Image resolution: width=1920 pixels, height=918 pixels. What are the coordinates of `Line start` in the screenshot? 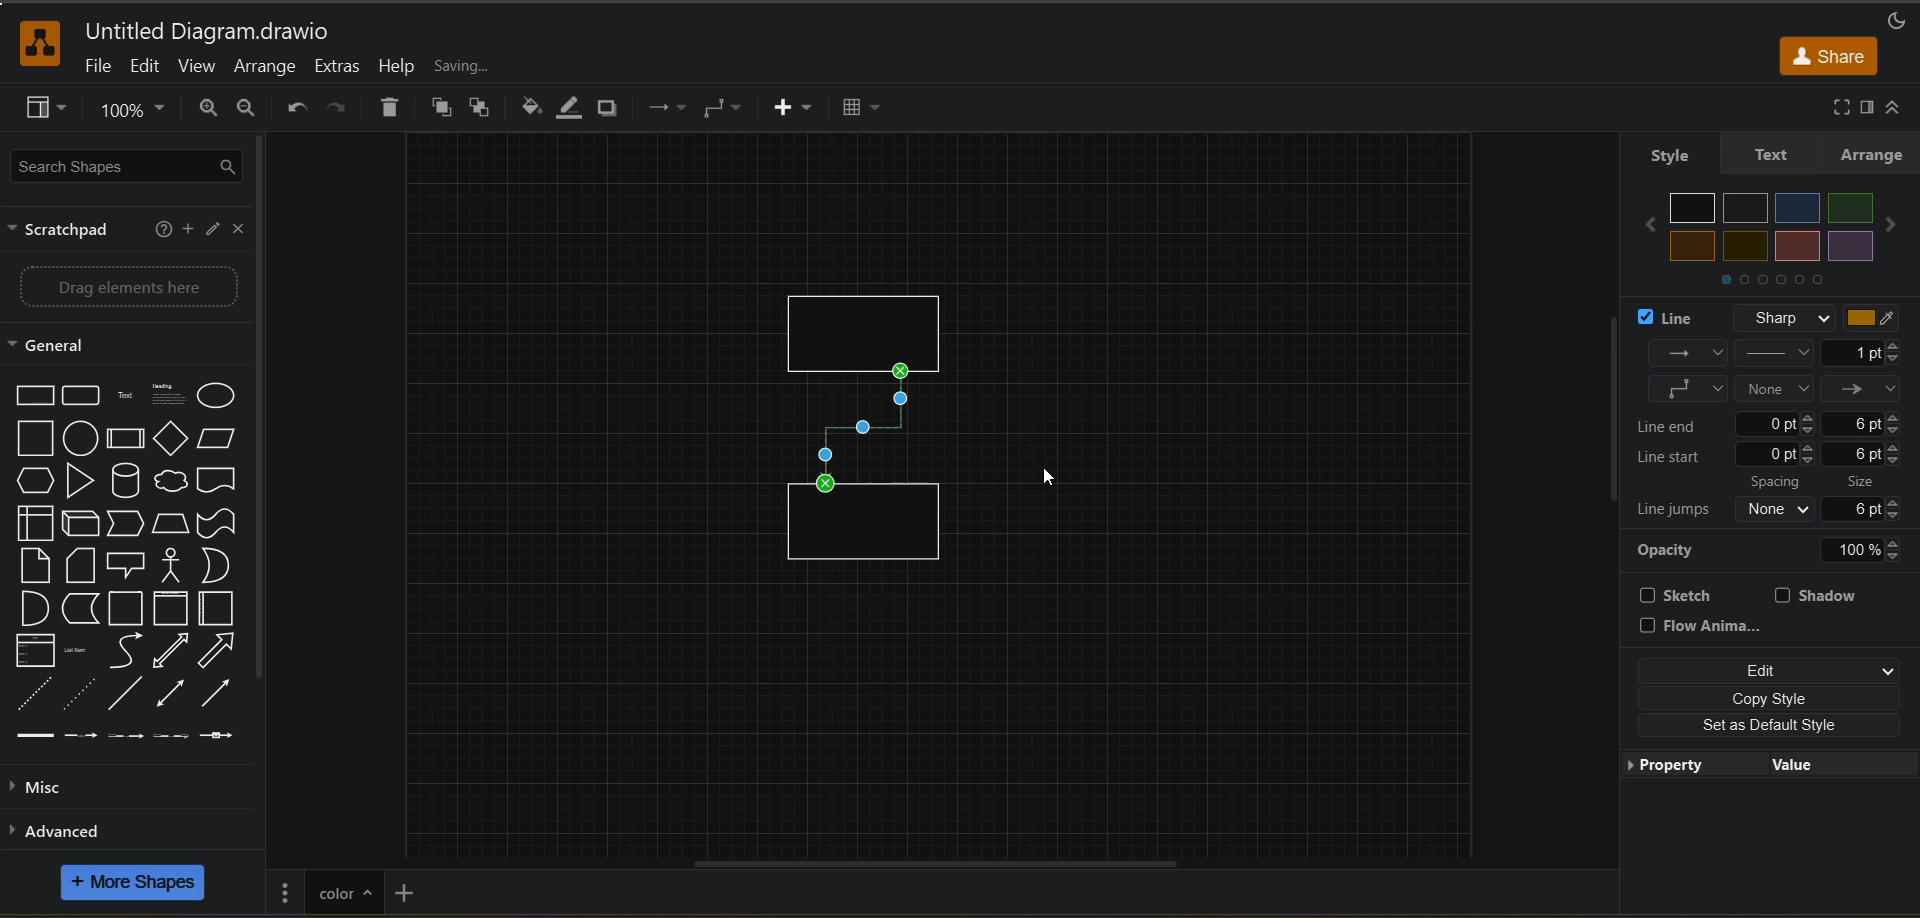 It's located at (1674, 457).